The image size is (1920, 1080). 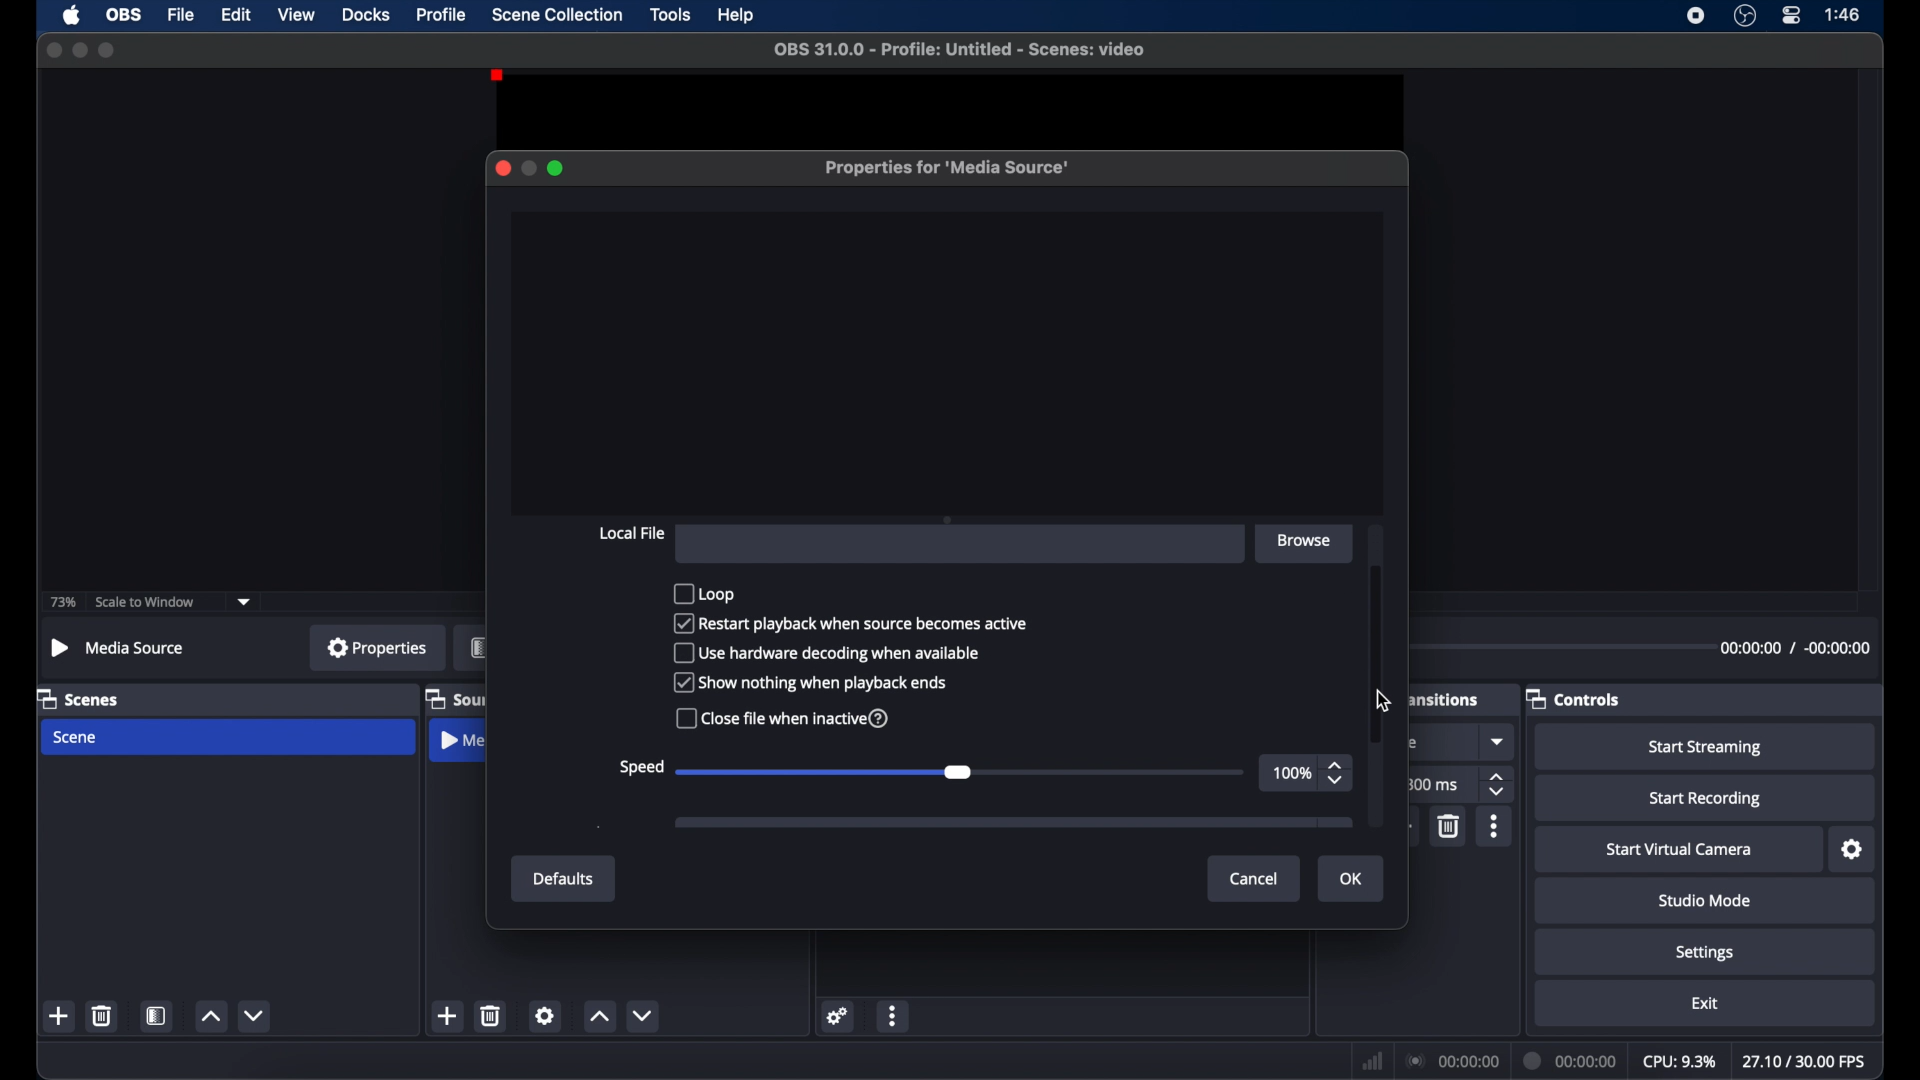 I want to click on obscure label, so click(x=478, y=647).